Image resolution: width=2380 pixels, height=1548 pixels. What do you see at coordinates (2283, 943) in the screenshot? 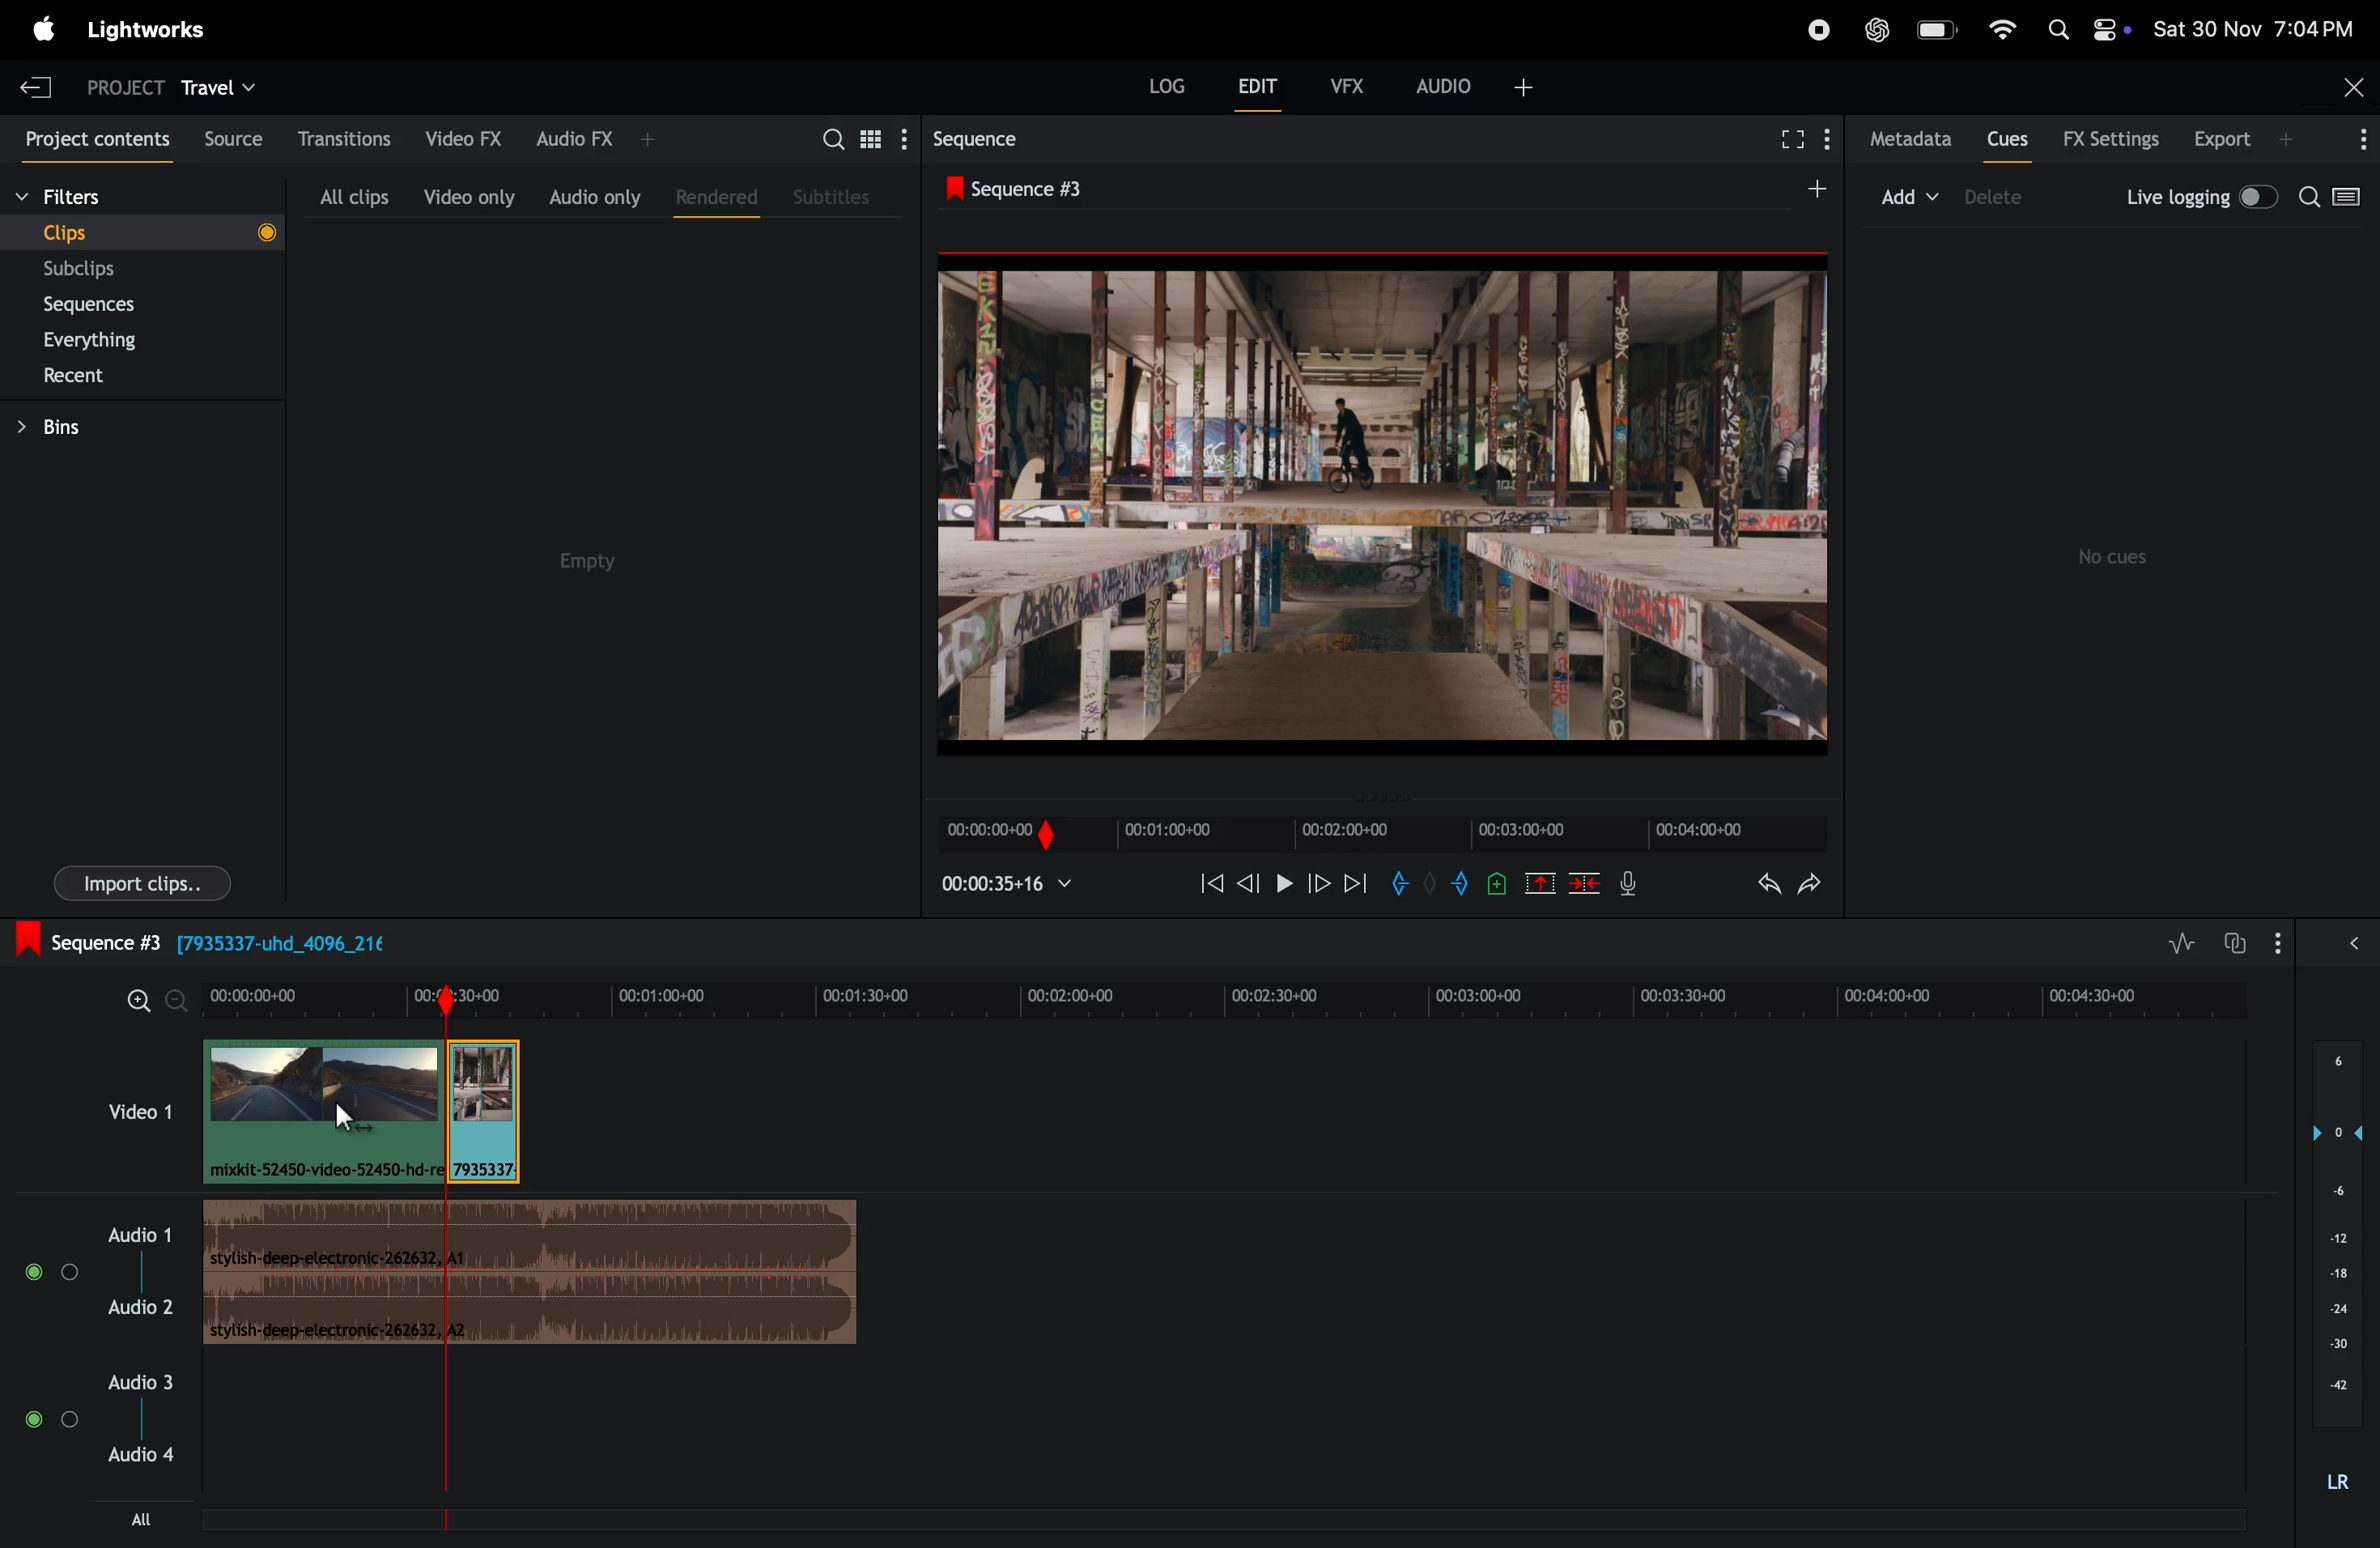
I see `options` at bounding box center [2283, 943].